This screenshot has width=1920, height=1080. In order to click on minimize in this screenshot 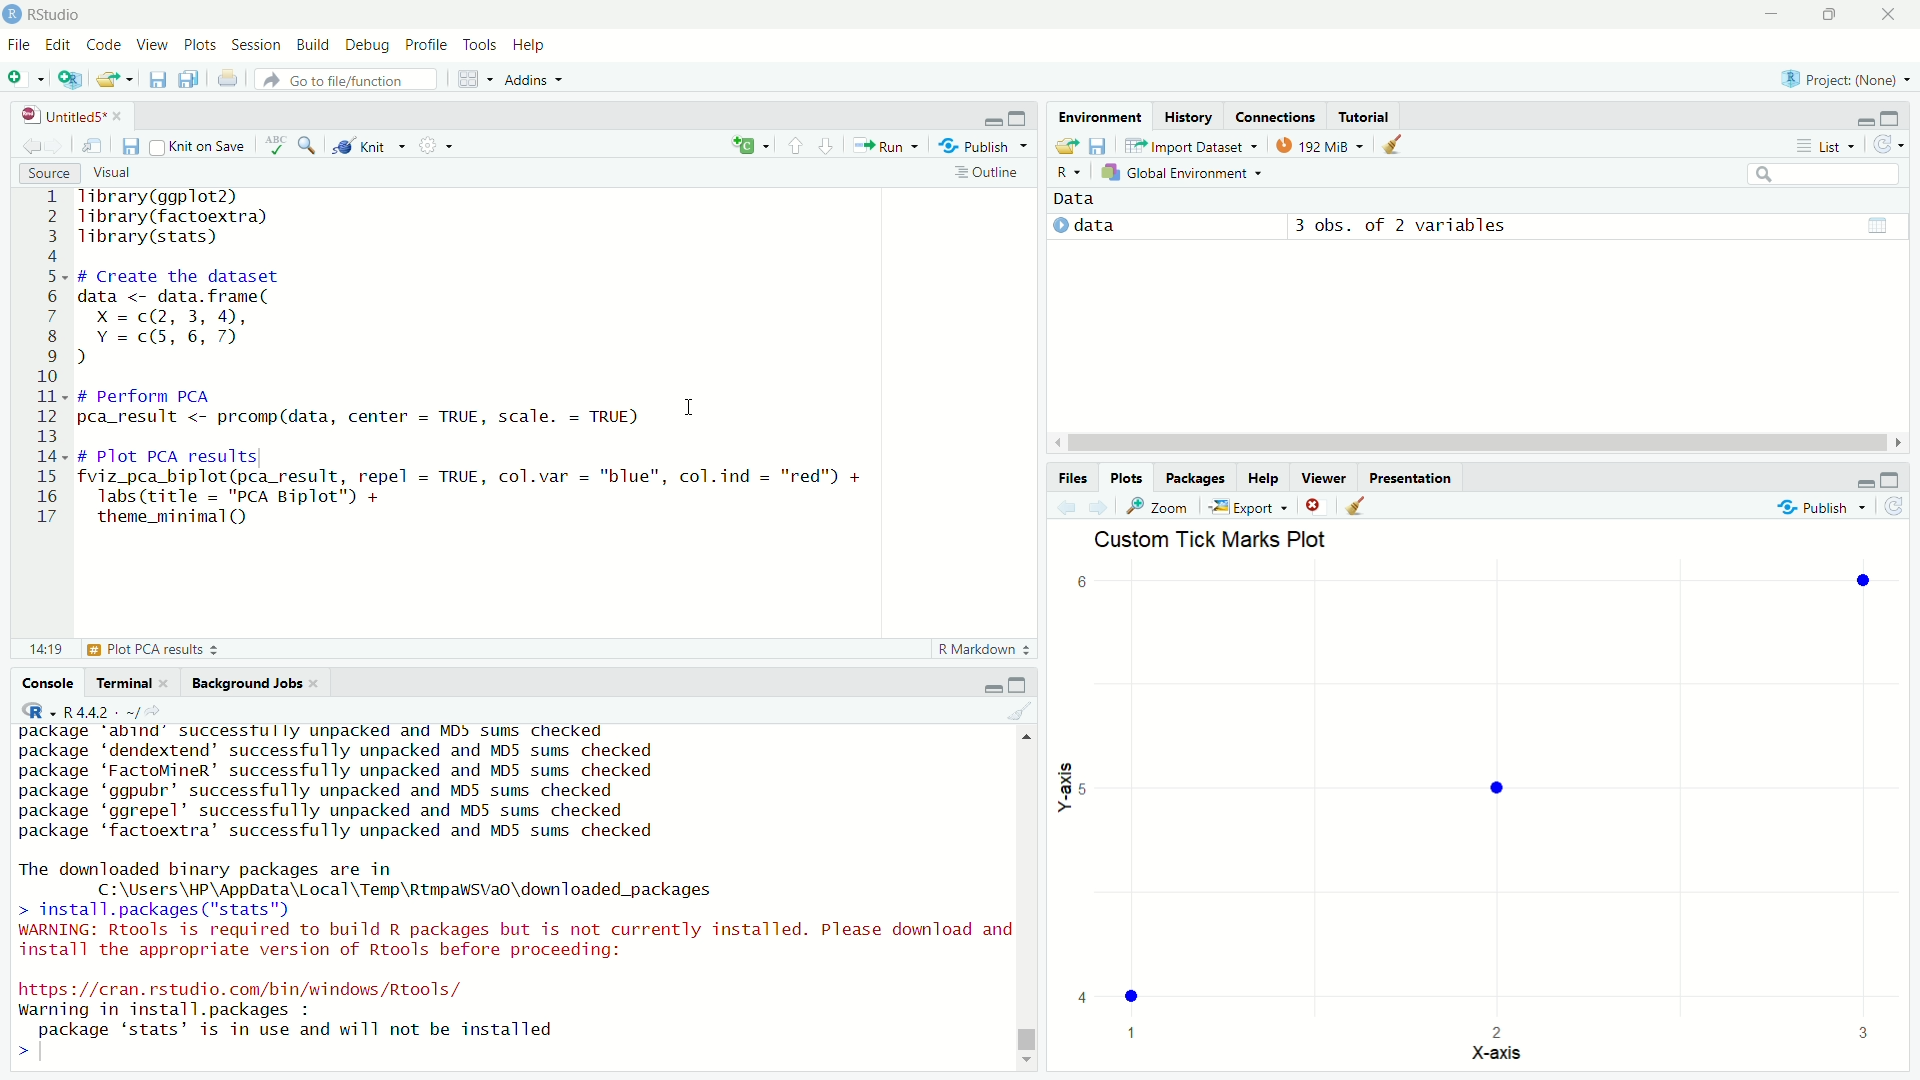, I will do `click(1772, 14)`.